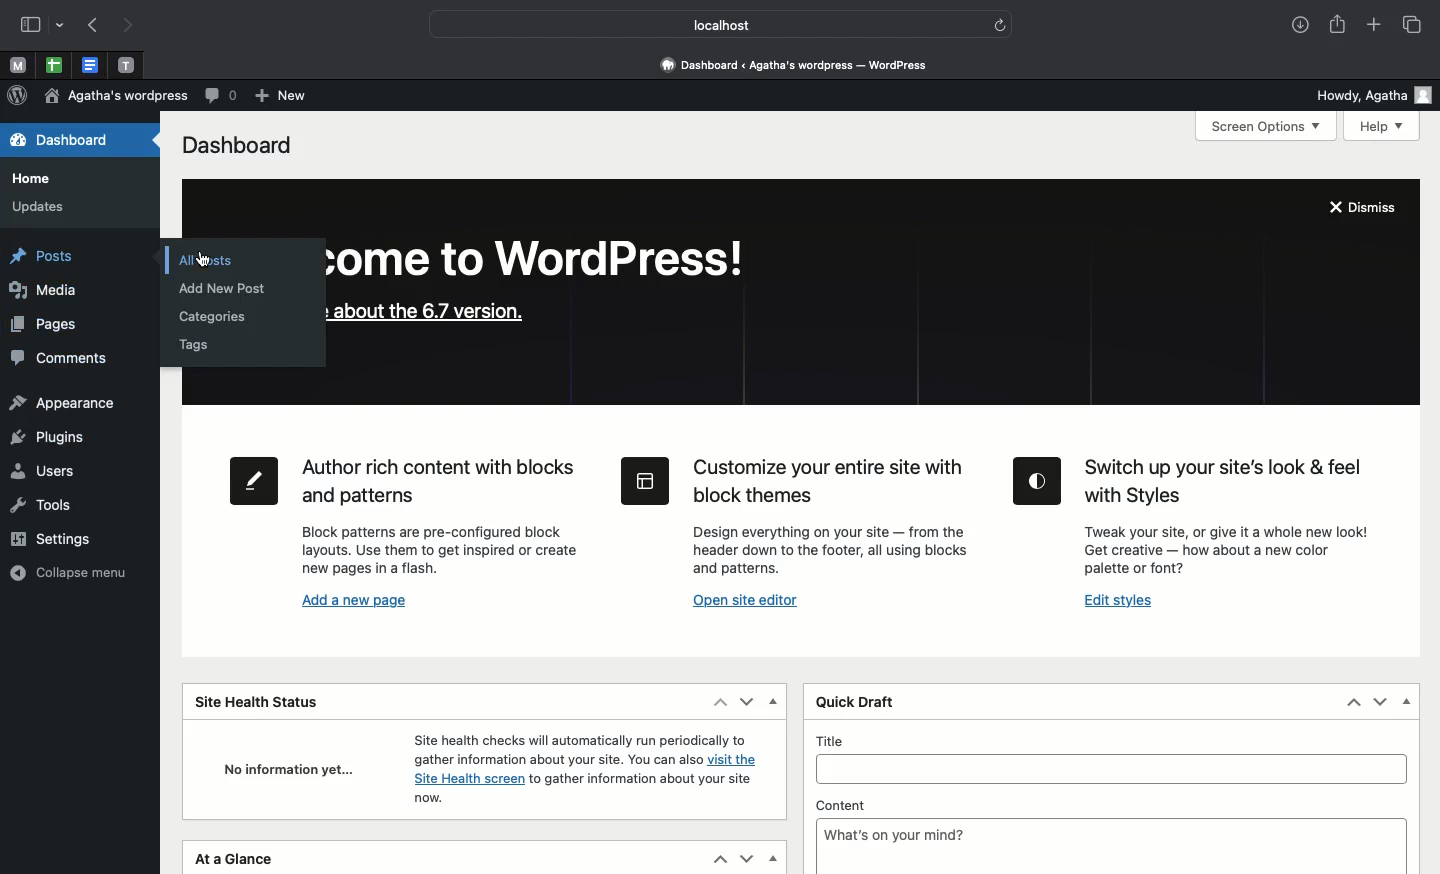  I want to click on Categories, so click(214, 317).